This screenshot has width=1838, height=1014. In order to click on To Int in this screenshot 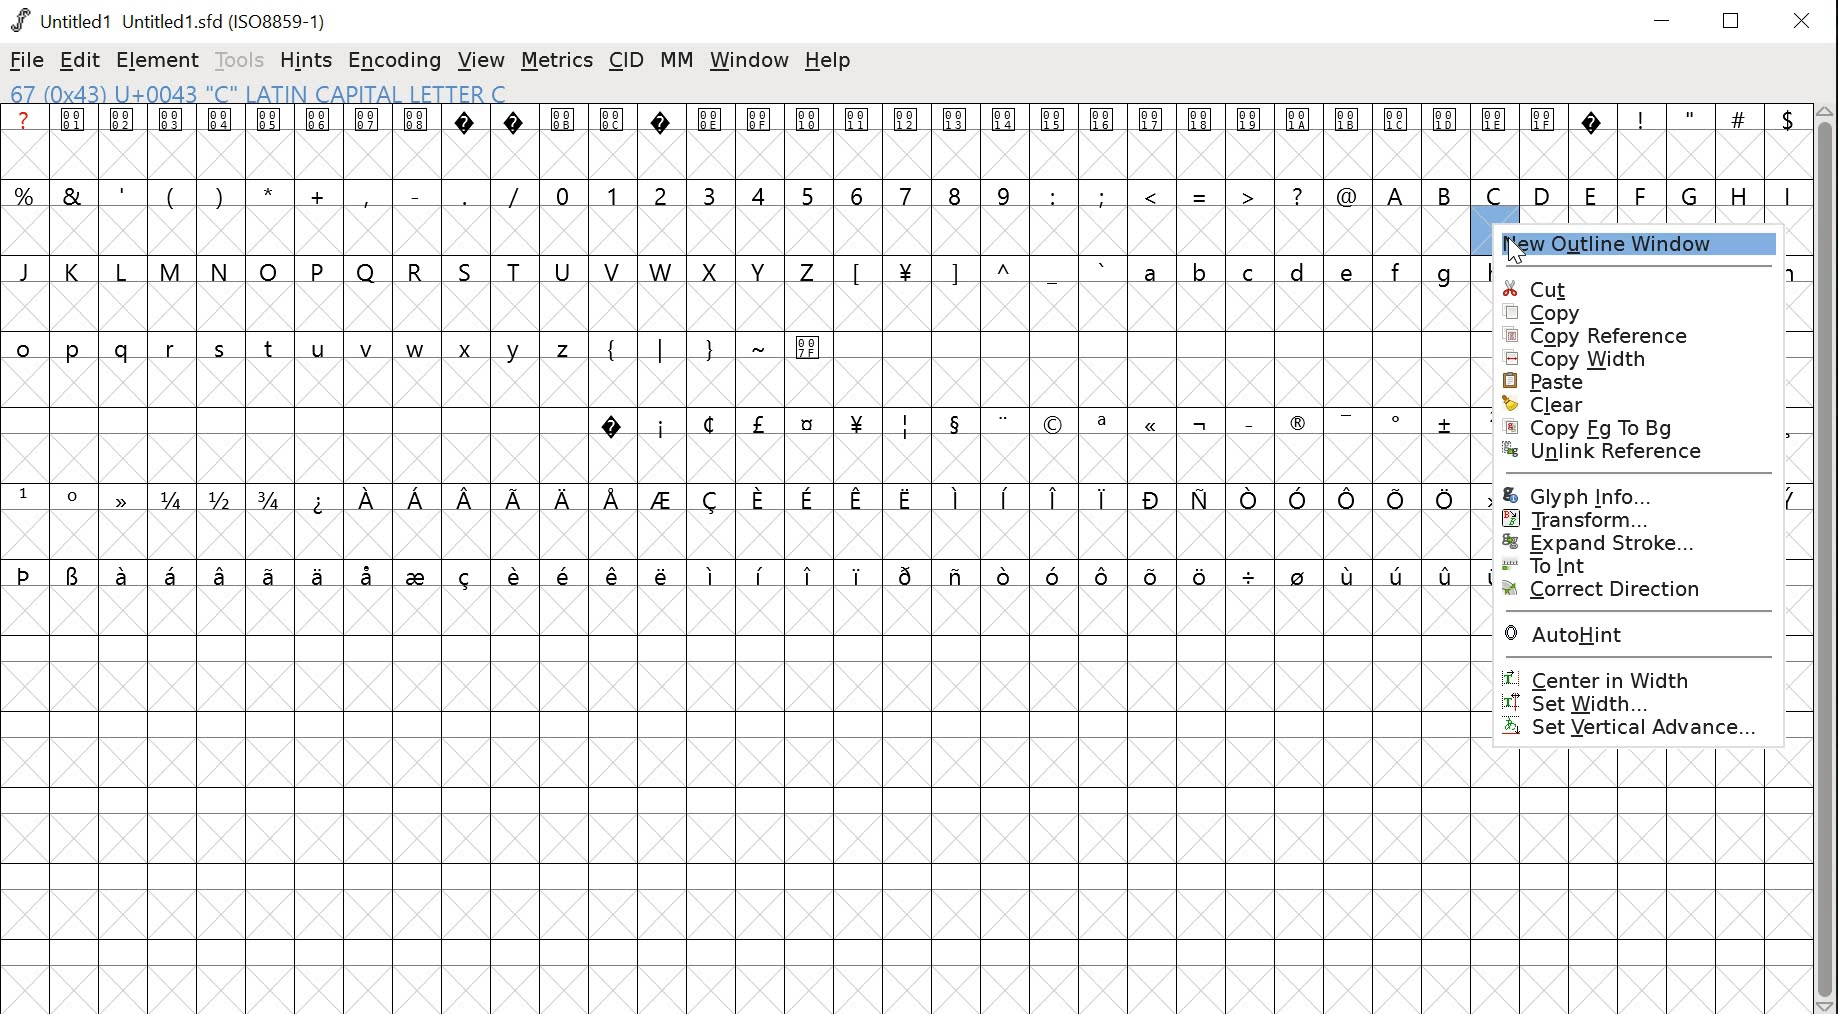, I will do `click(1621, 565)`.